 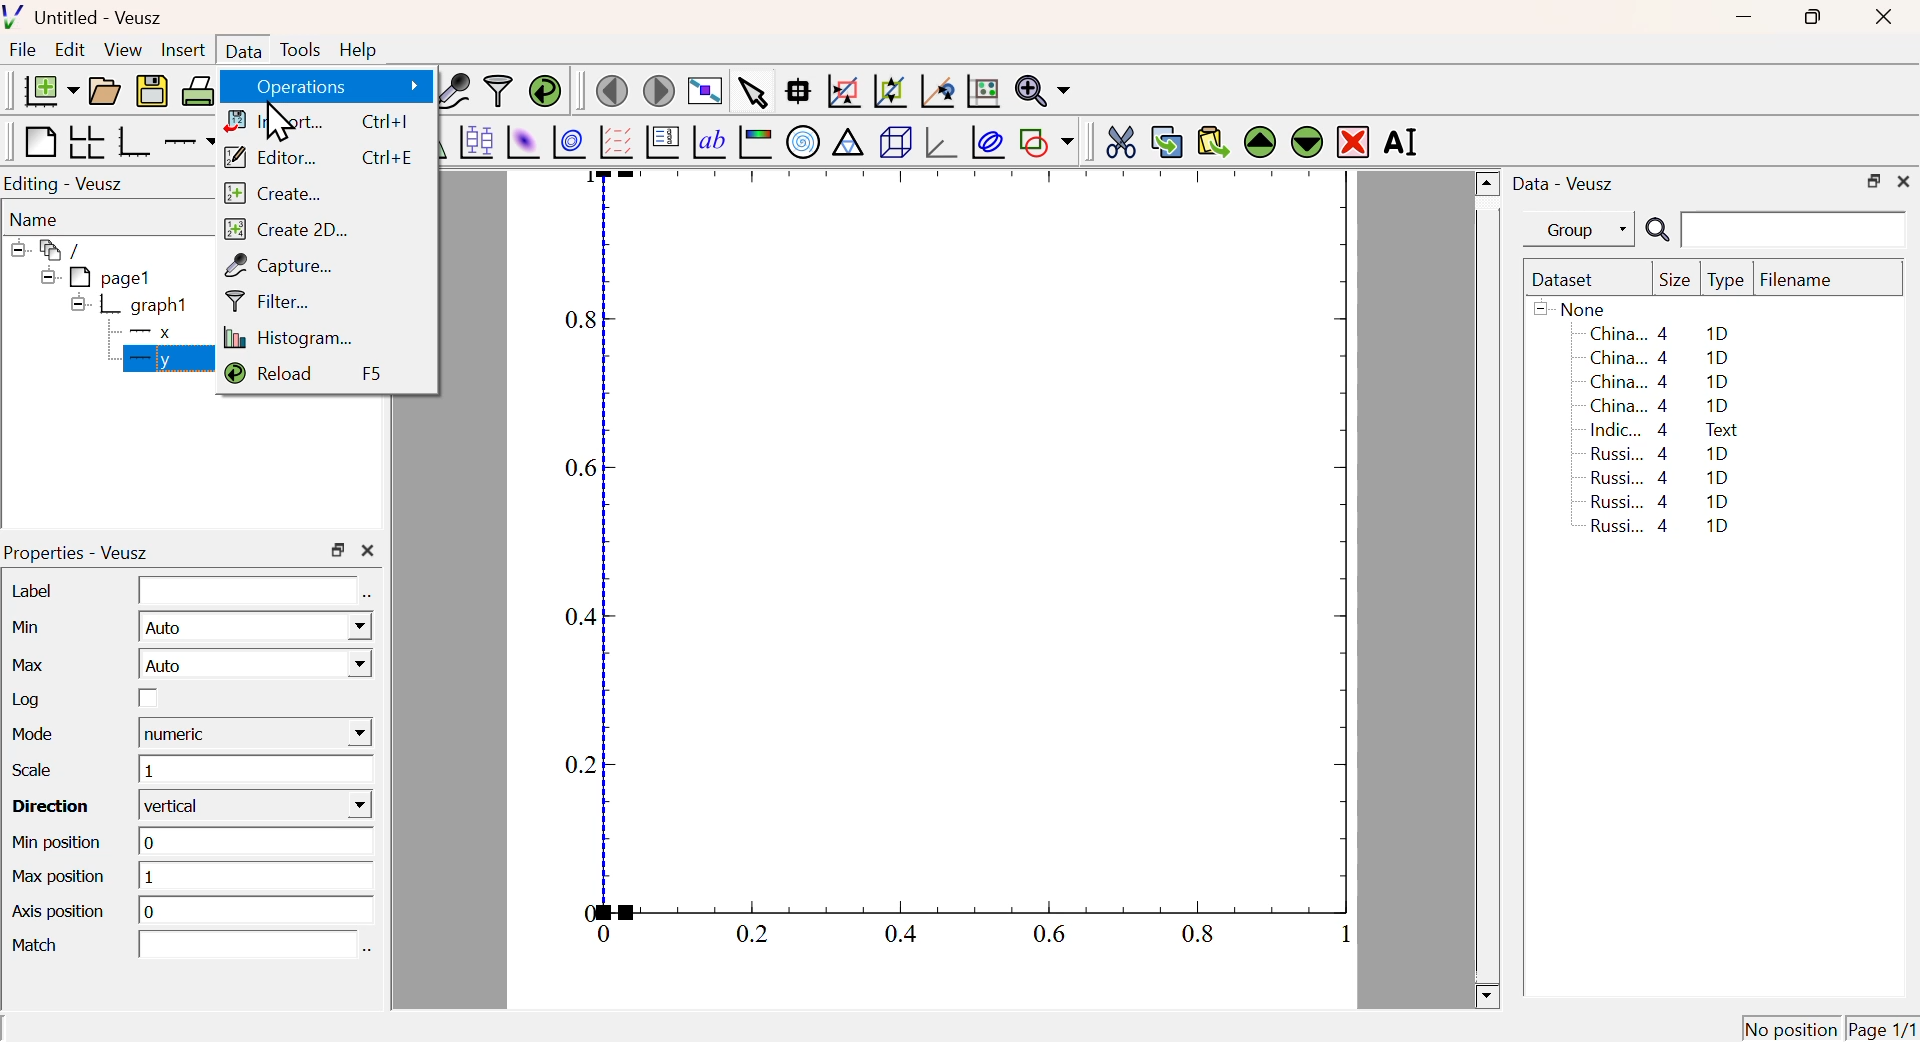 I want to click on Plot 2D set as contours, so click(x=569, y=143).